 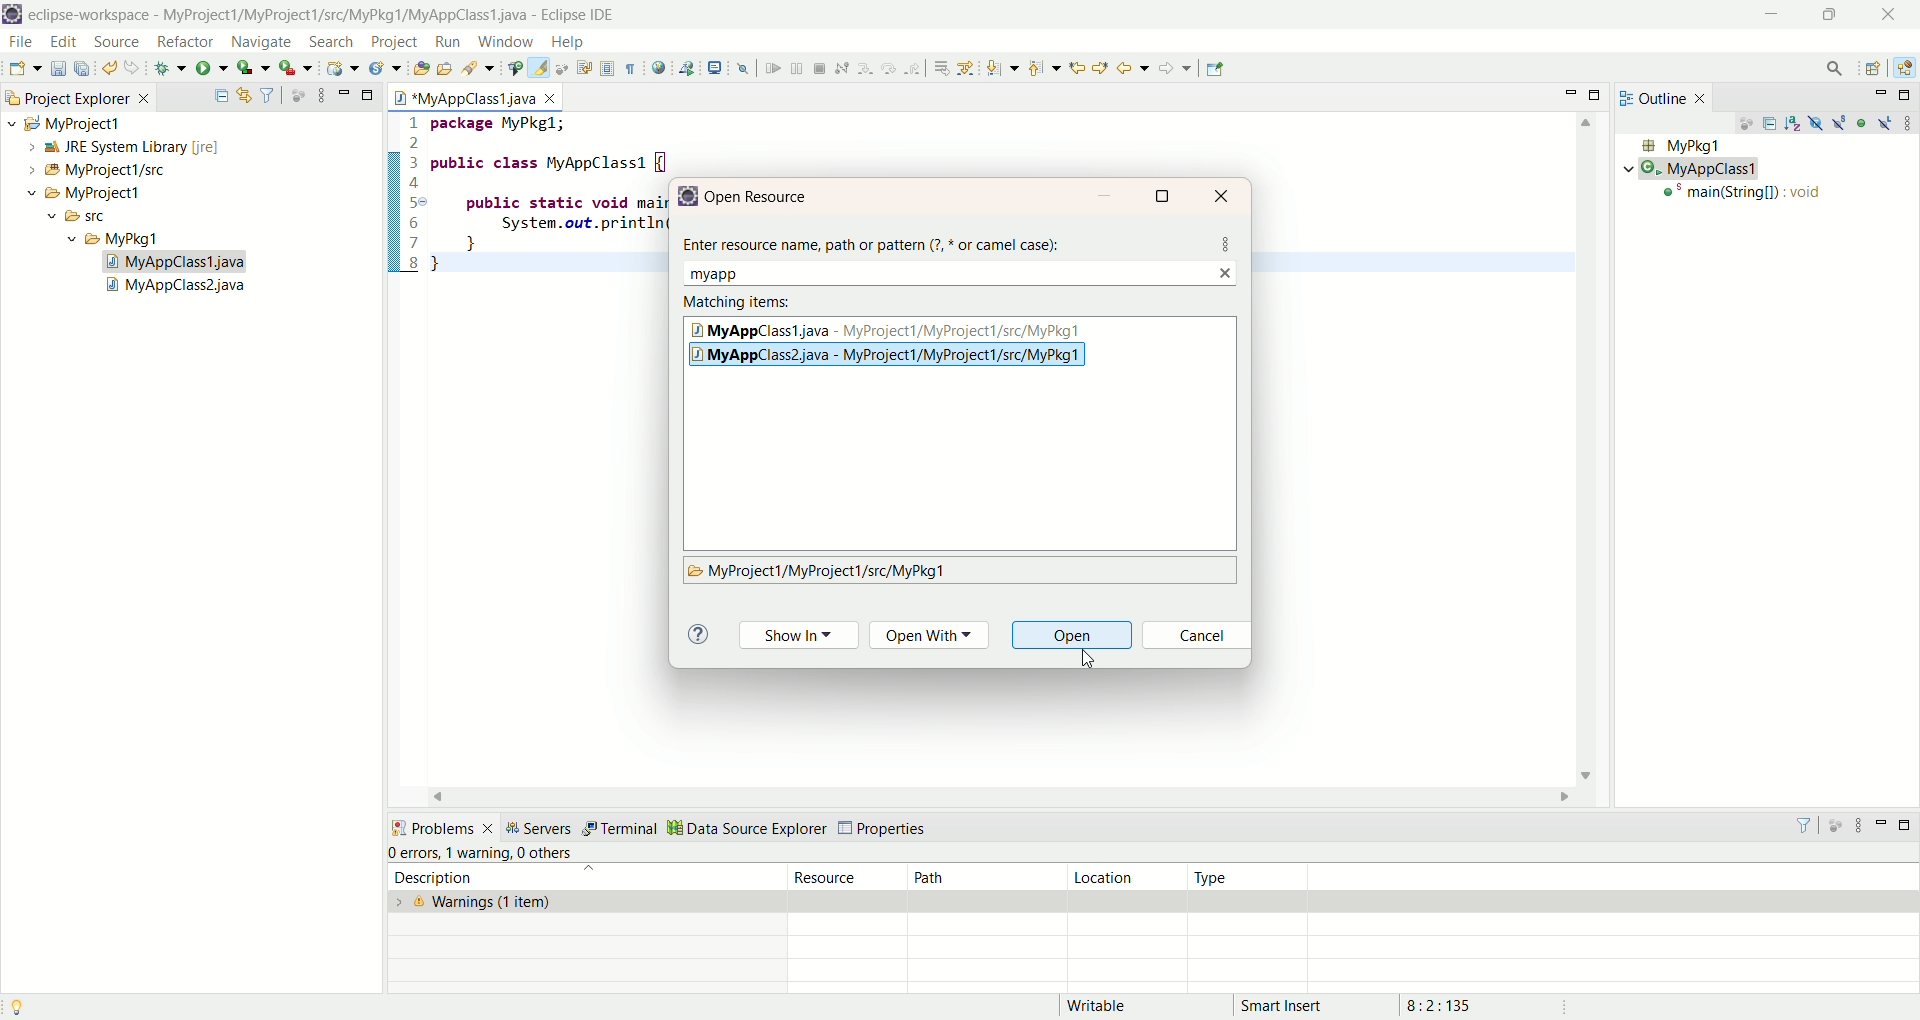 What do you see at coordinates (1772, 126) in the screenshot?
I see `collapse all` at bounding box center [1772, 126].